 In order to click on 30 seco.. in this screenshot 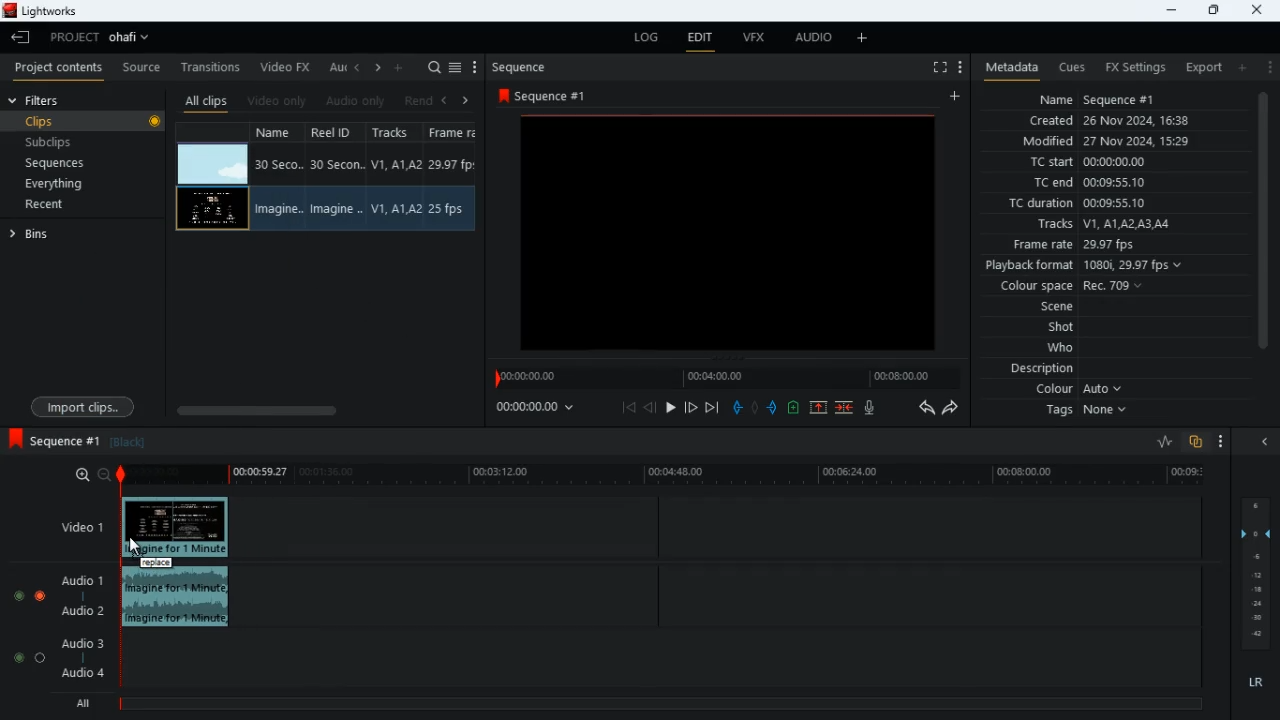, I will do `click(279, 163)`.